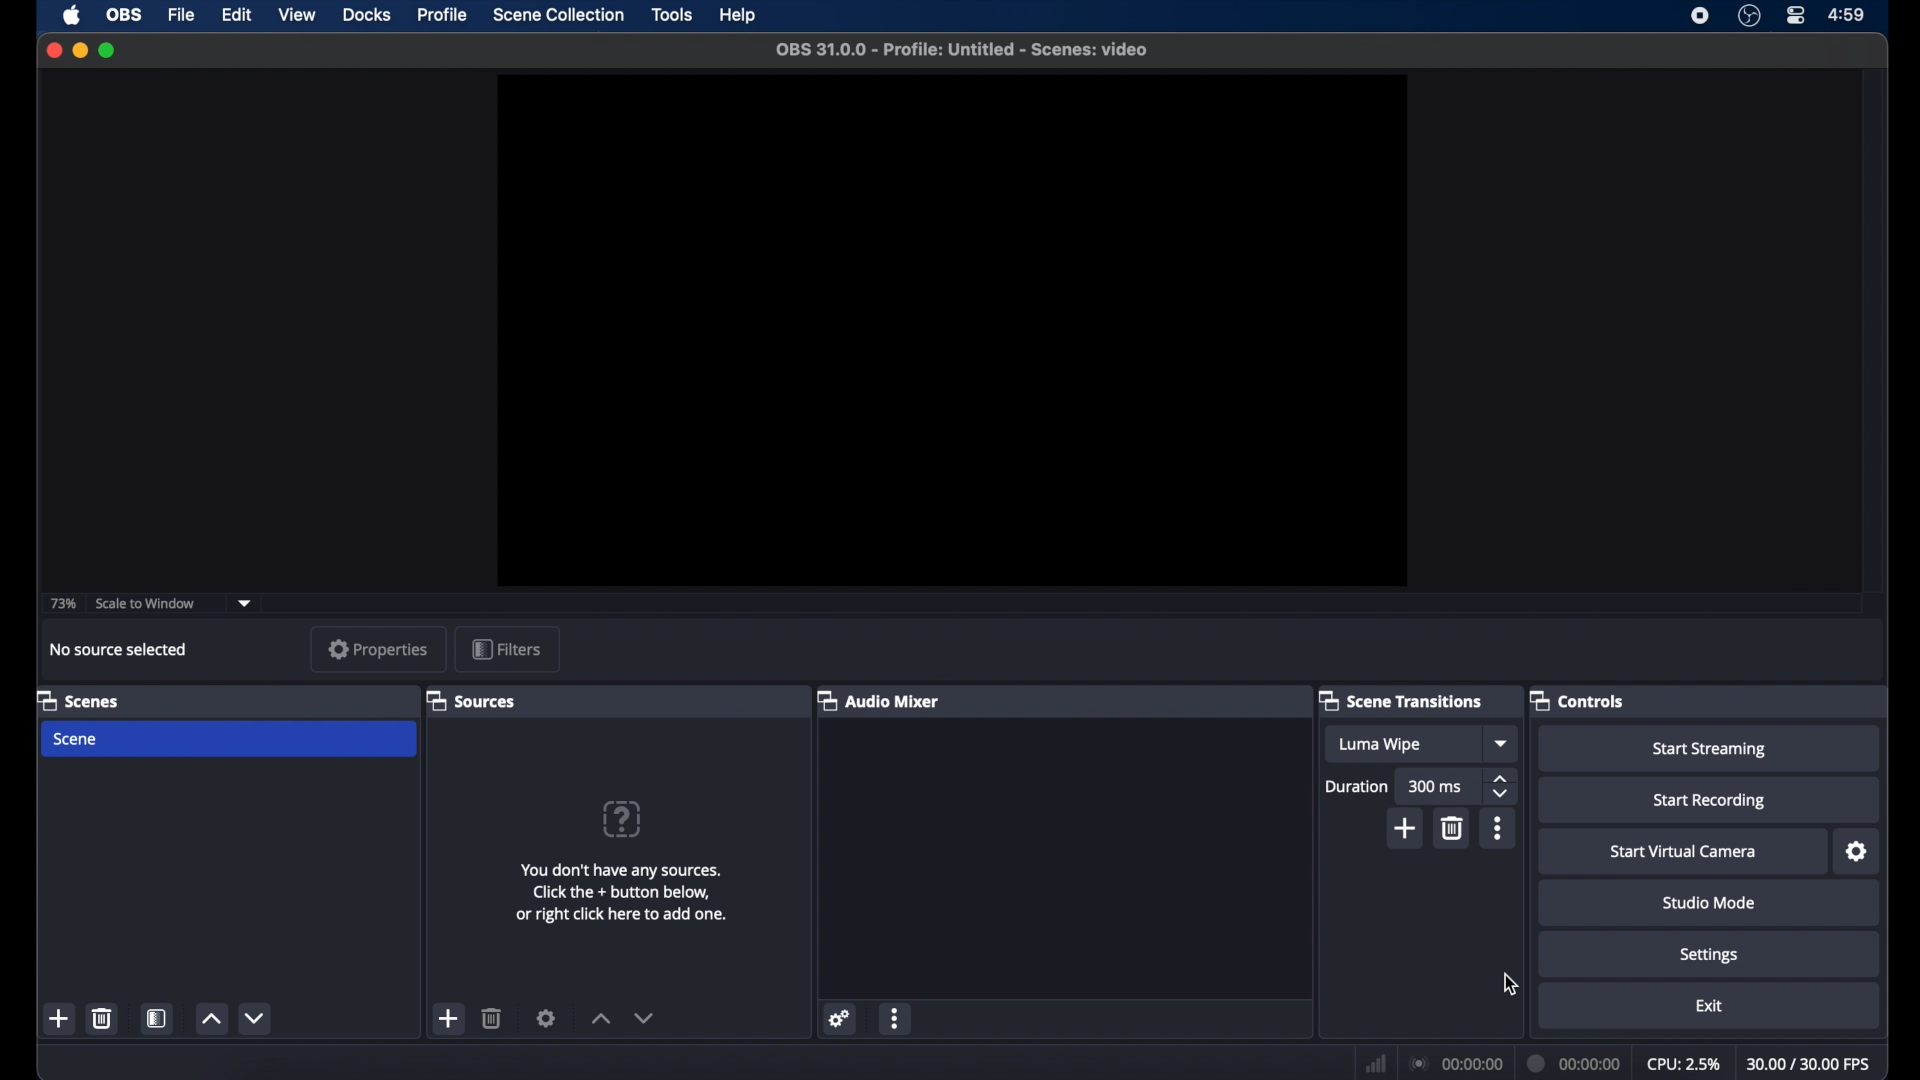  I want to click on decrement, so click(642, 1017).